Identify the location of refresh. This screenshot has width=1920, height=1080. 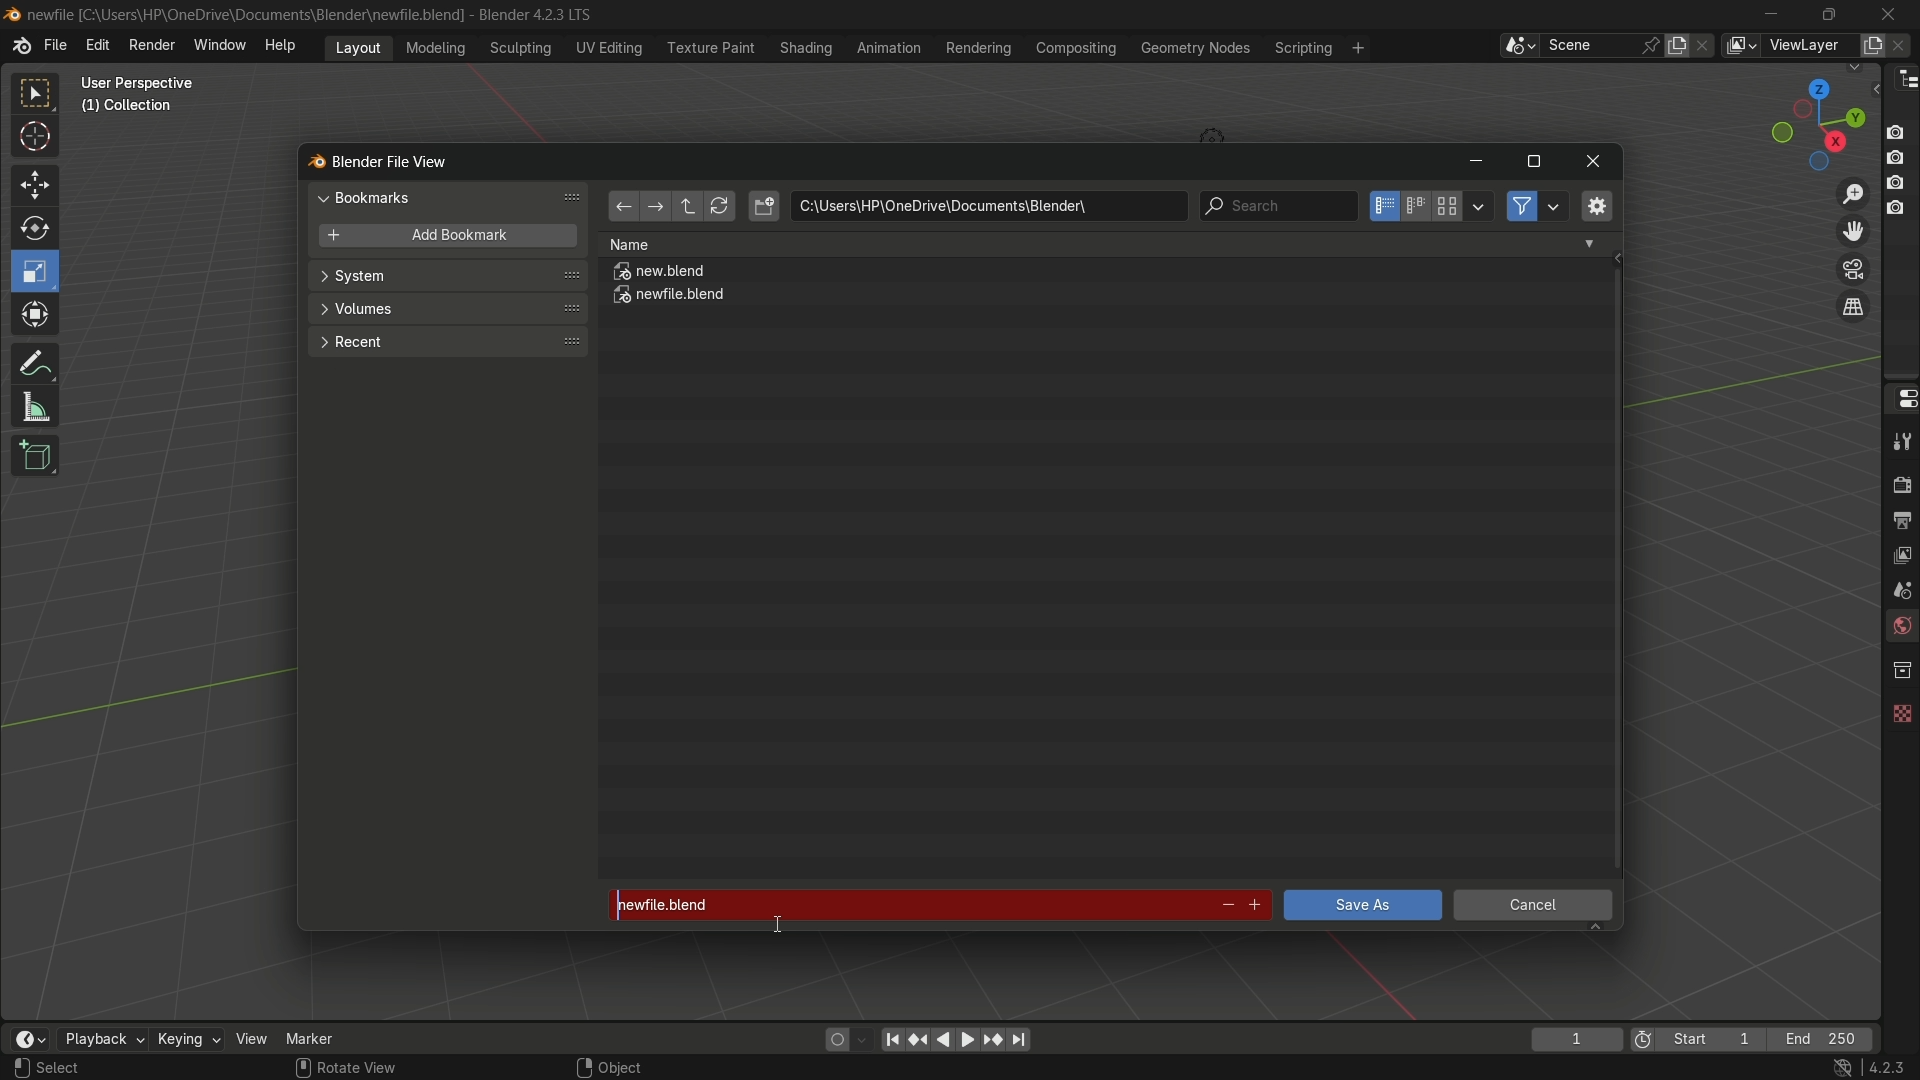
(719, 207).